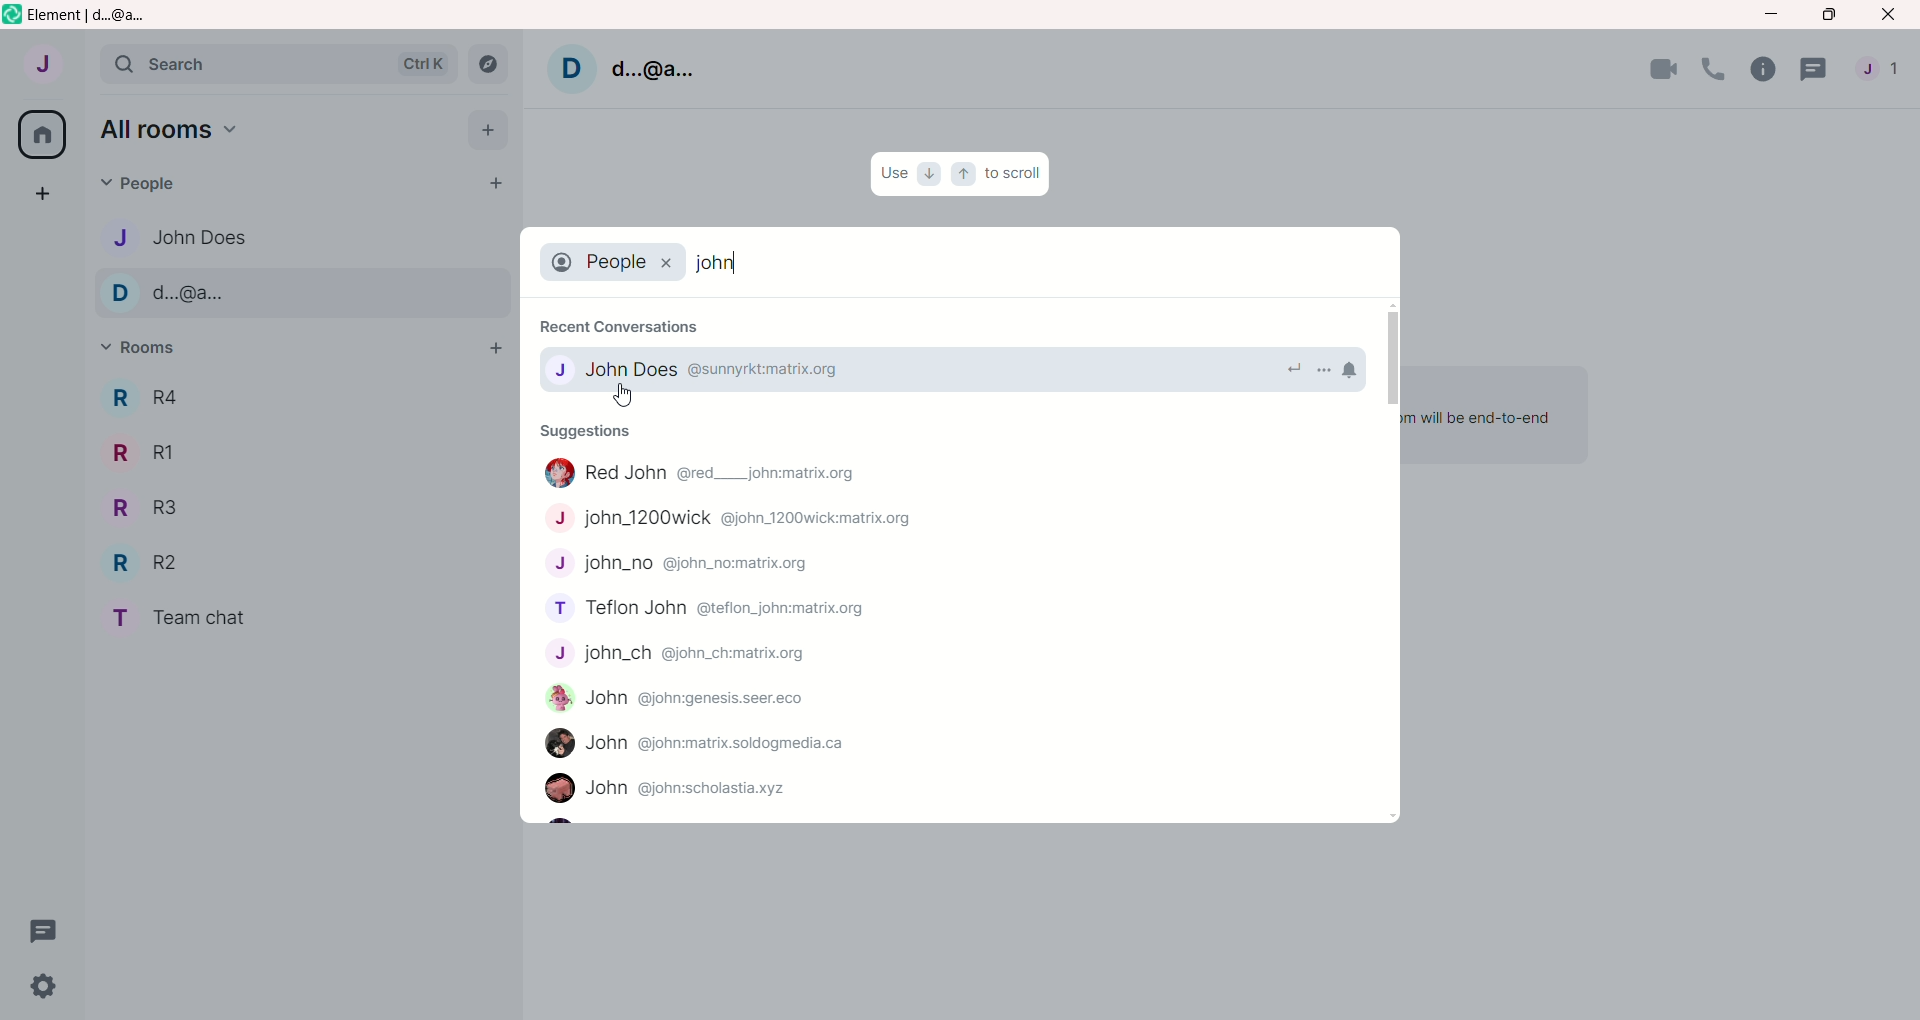 This screenshot has height=1020, width=1920. Describe the element at coordinates (961, 173) in the screenshot. I see `up arrow` at that location.